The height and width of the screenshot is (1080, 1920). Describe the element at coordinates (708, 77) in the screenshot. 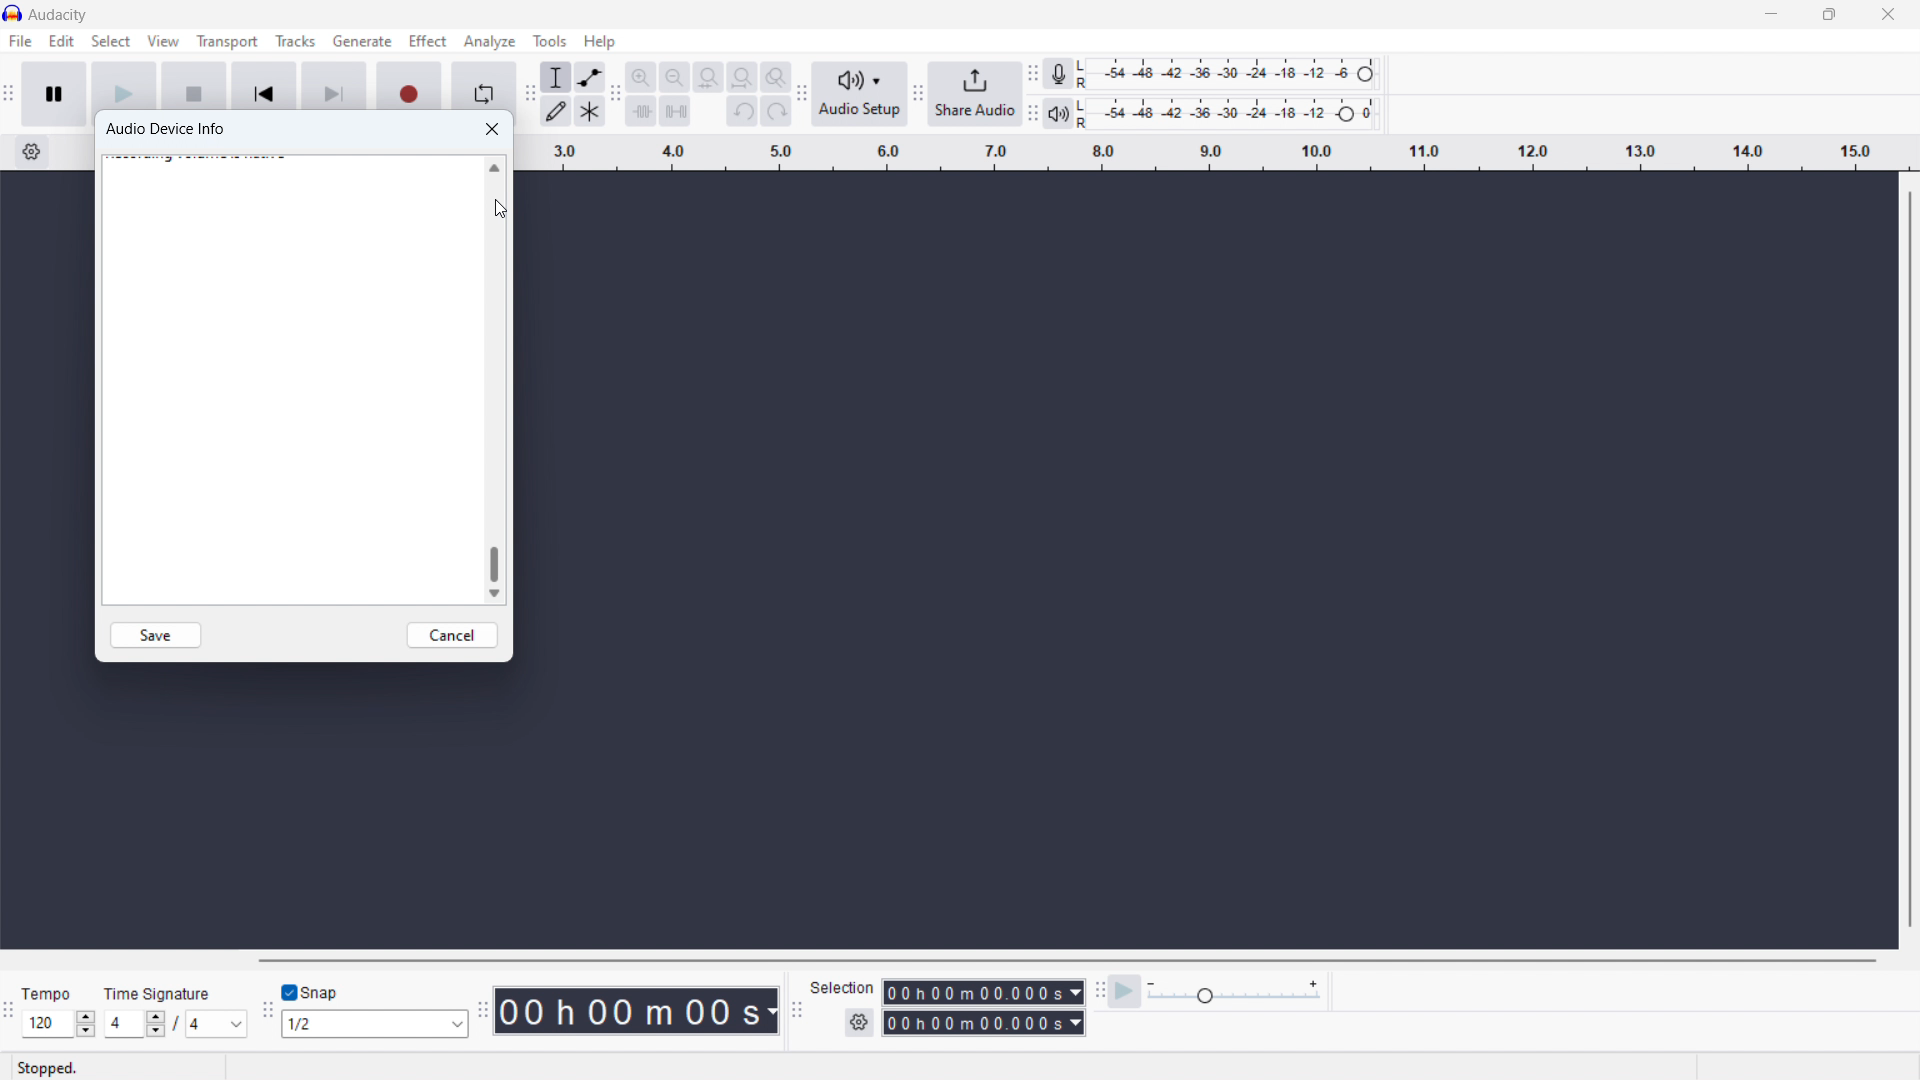

I see `fit selection to width` at that location.